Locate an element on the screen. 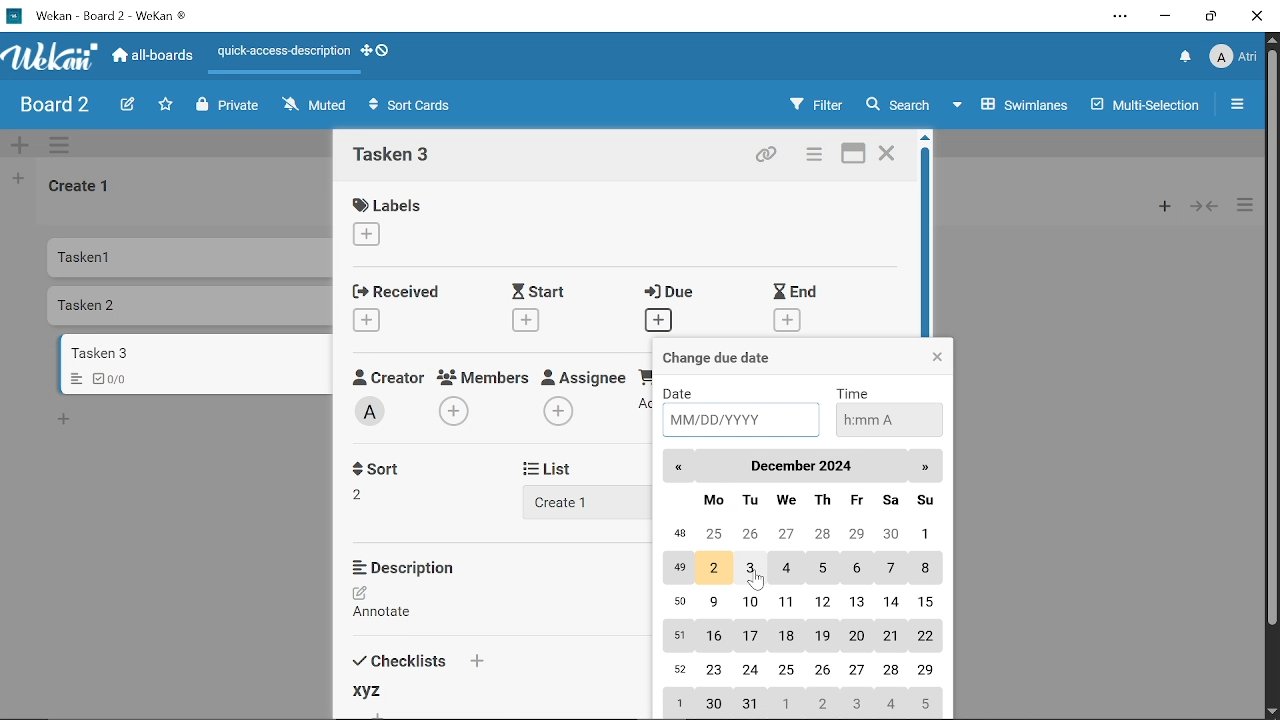  Add Date is located at coordinates (741, 420).